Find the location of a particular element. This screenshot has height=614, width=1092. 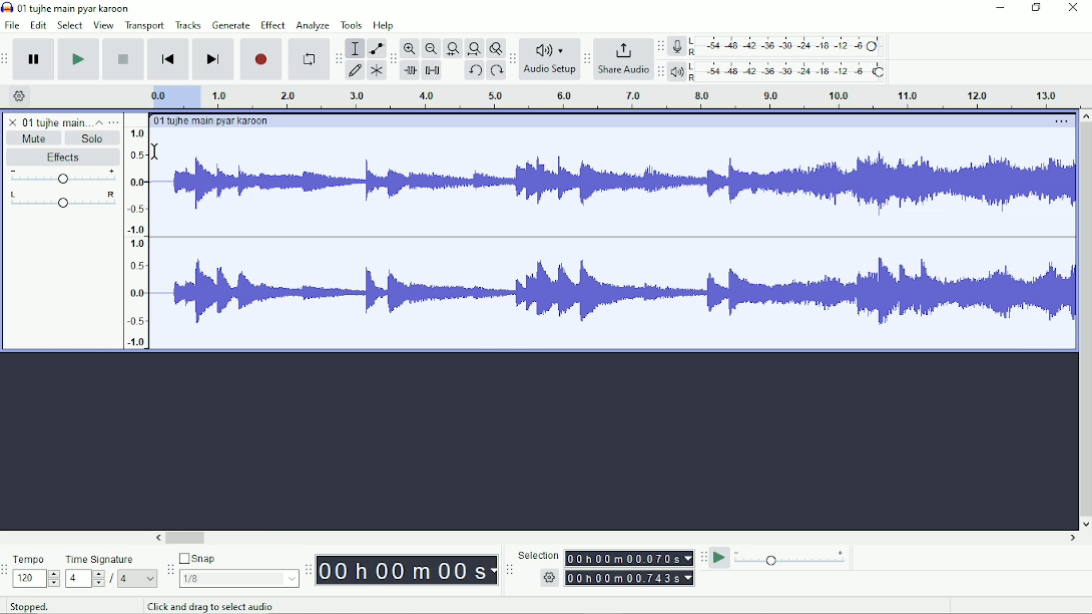

Audacity time signature toolbar is located at coordinates (7, 571).